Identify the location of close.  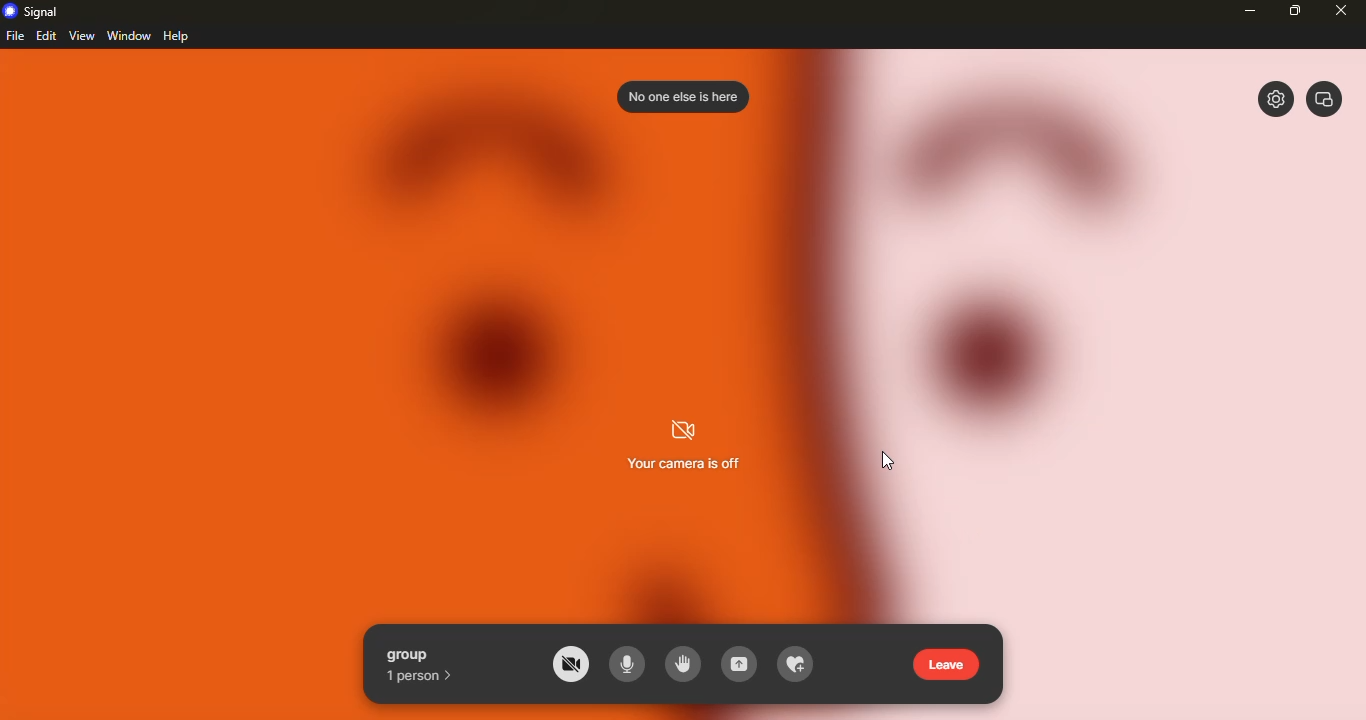
(1342, 11).